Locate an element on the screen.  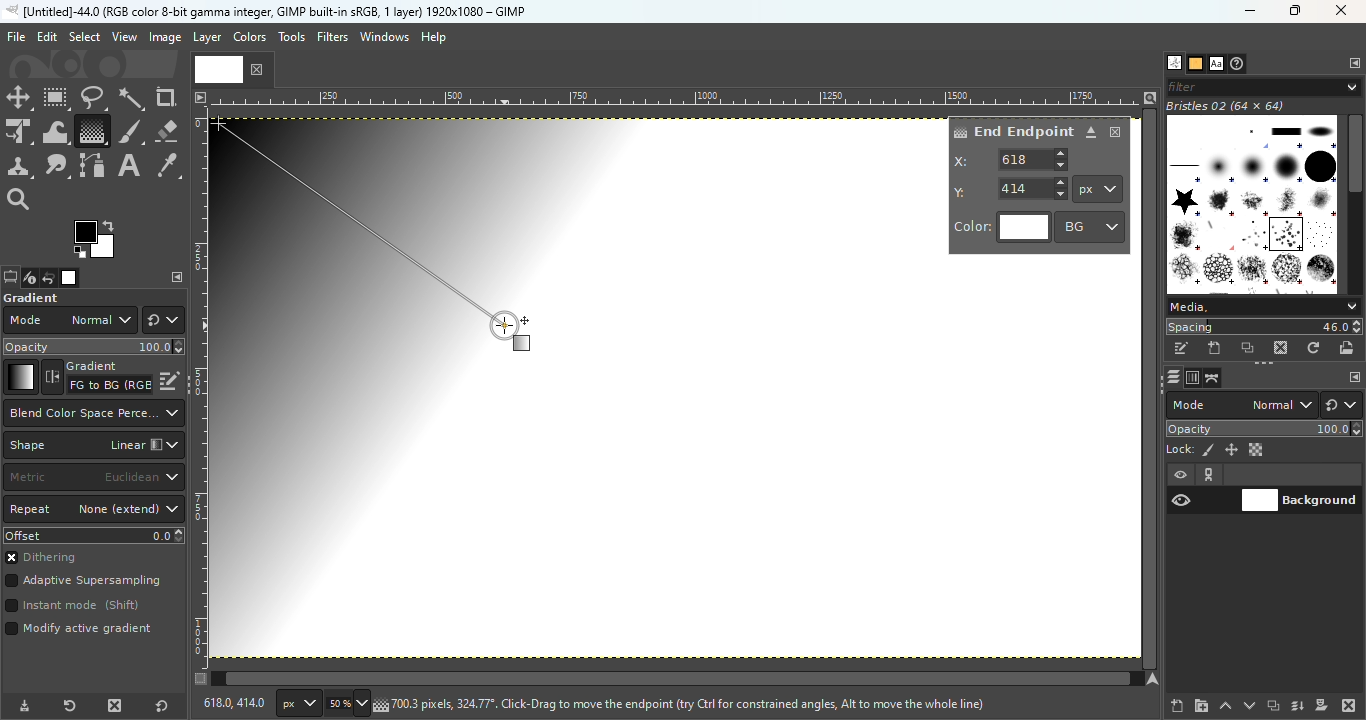
Scroll bar is located at coordinates (1355, 201).